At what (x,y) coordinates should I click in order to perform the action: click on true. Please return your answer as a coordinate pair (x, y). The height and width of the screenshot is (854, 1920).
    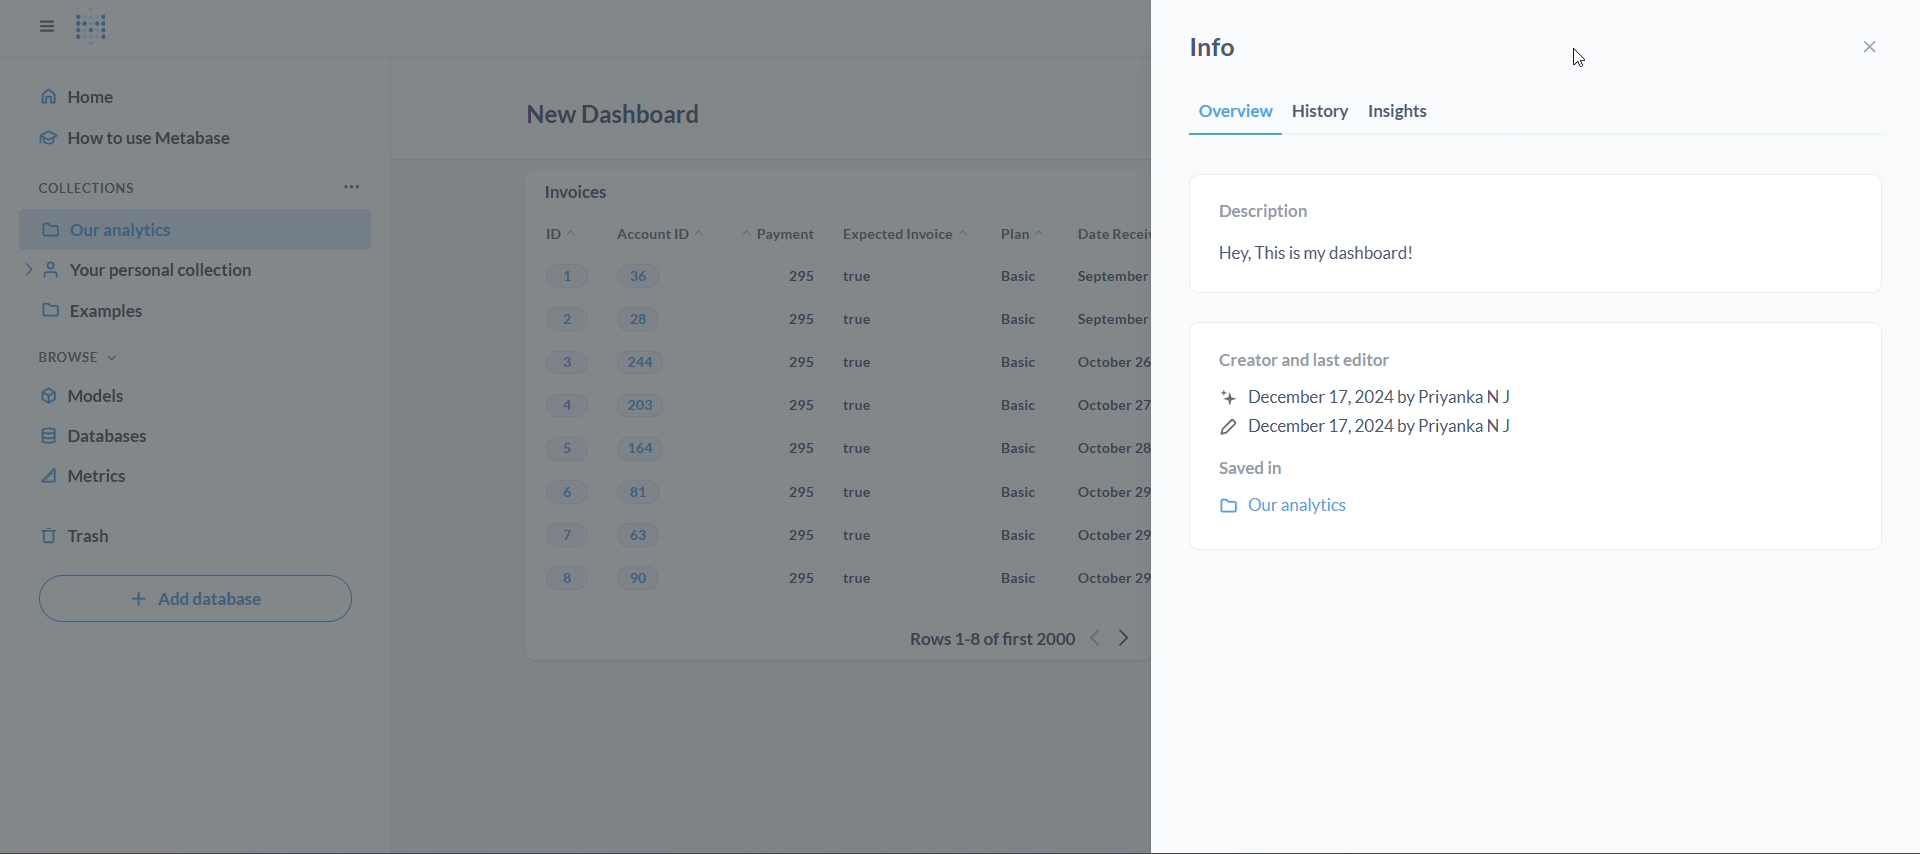
    Looking at the image, I should click on (861, 450).